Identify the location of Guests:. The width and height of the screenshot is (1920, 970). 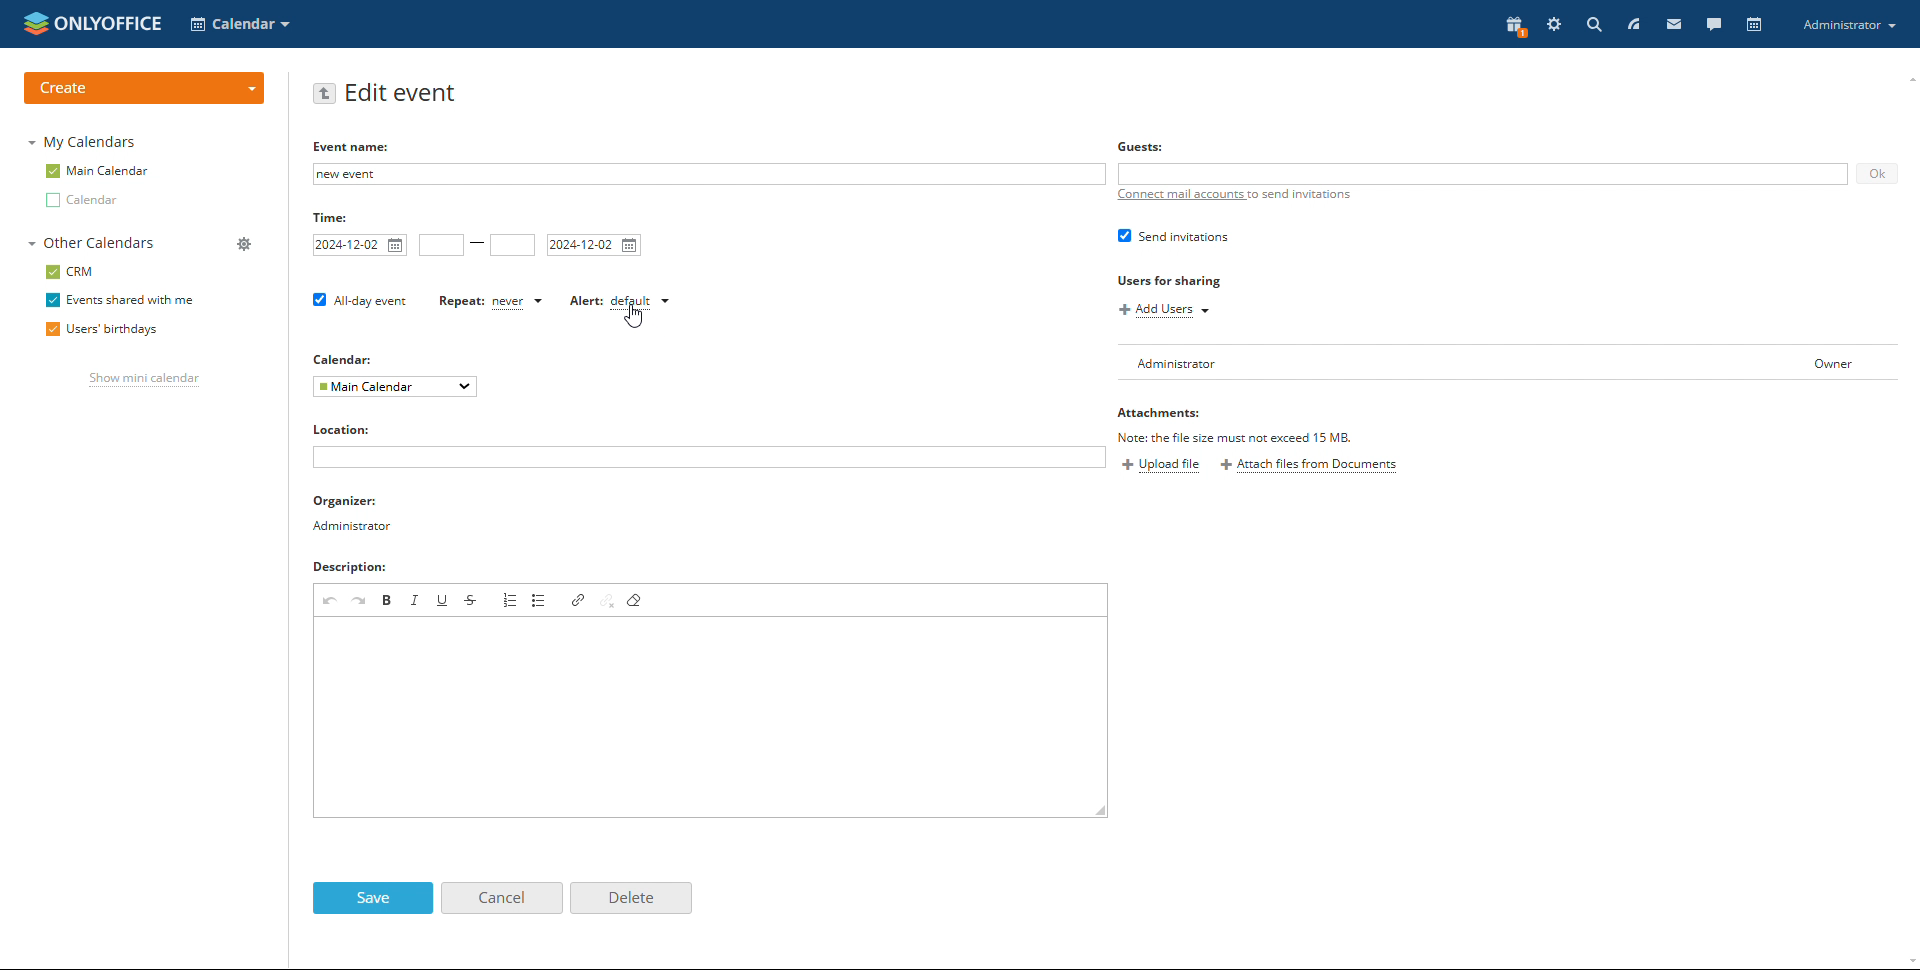
(1147, 147).